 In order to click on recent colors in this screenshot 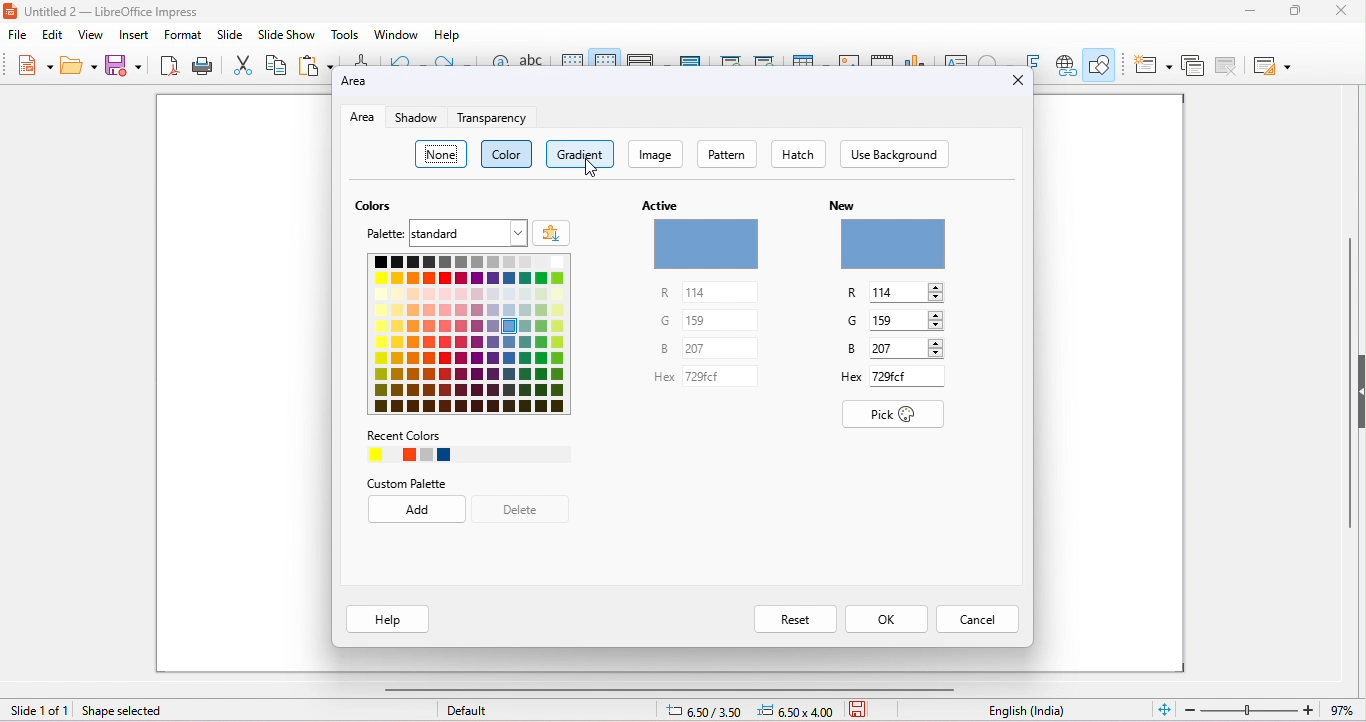, I will do `click(455, 445)`.